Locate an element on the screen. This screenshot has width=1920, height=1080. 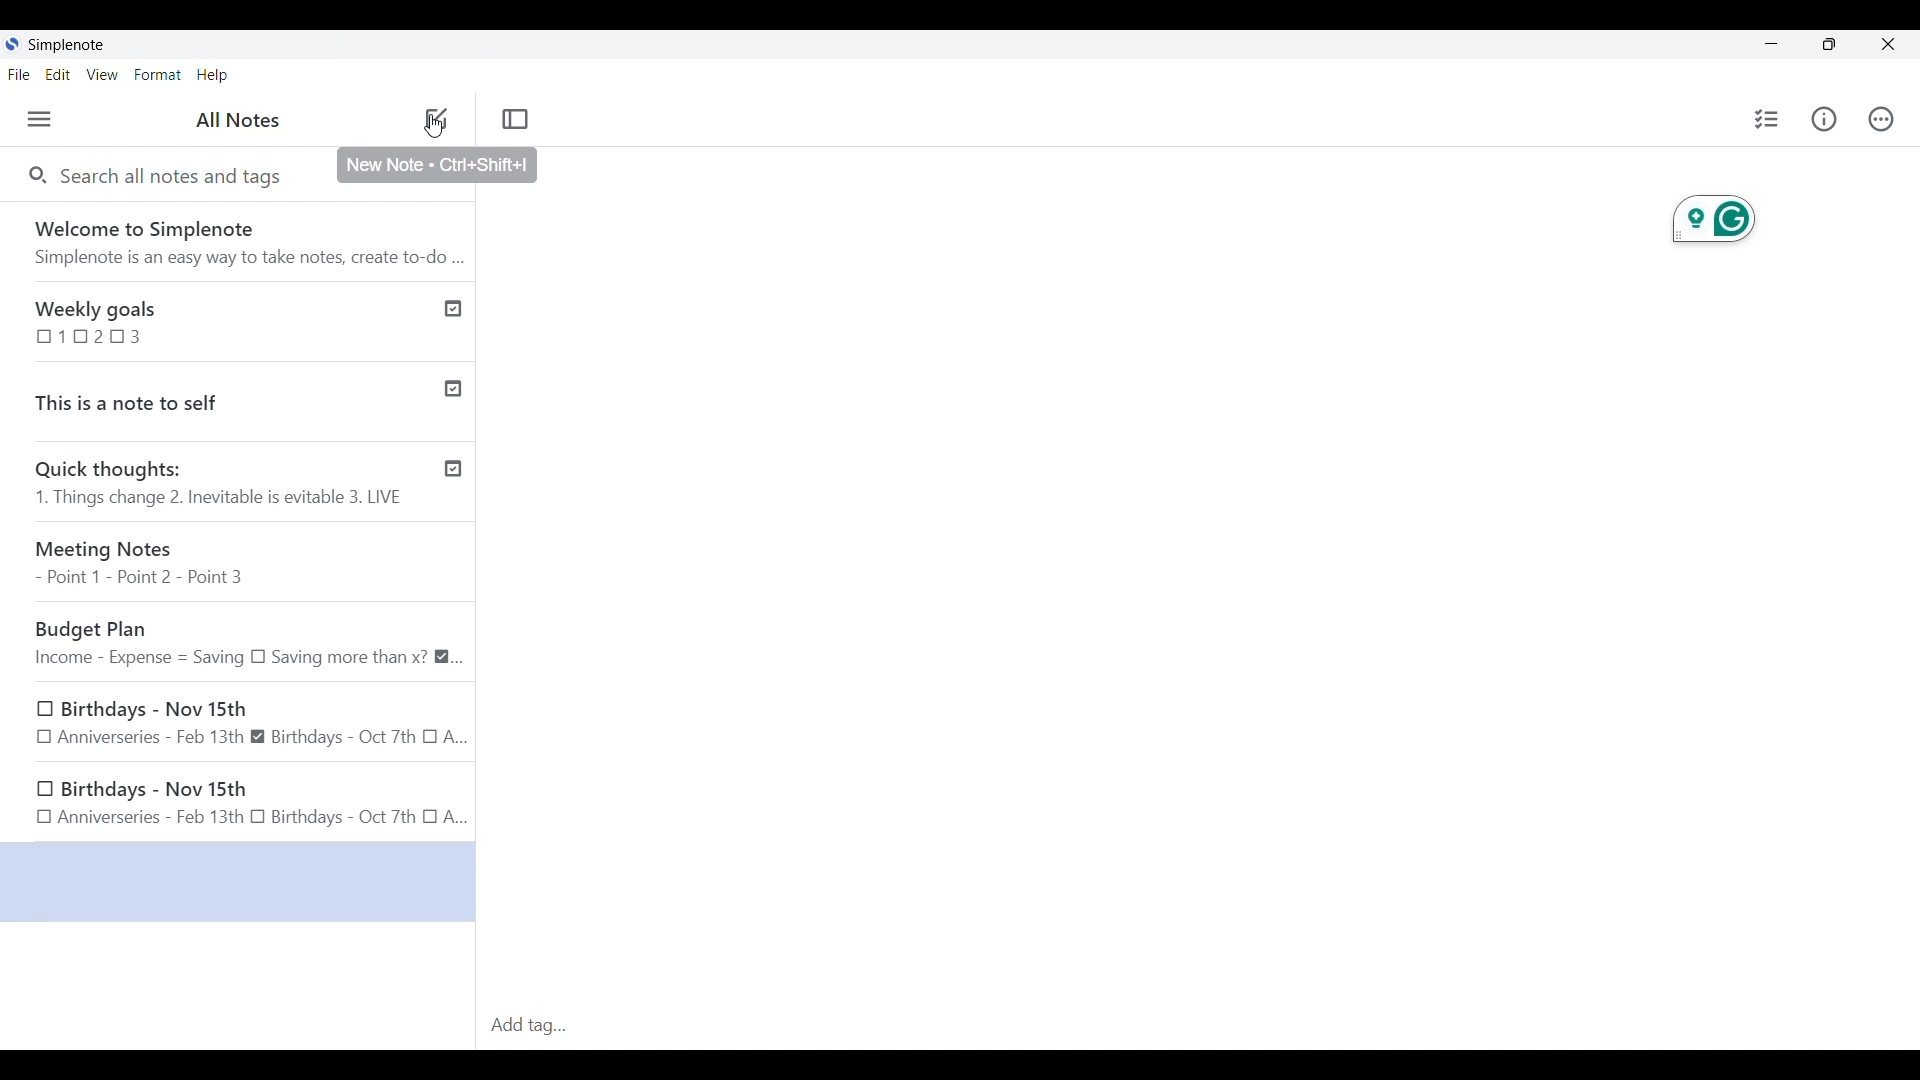
Weekly goals is located at coordinates (213, 320).